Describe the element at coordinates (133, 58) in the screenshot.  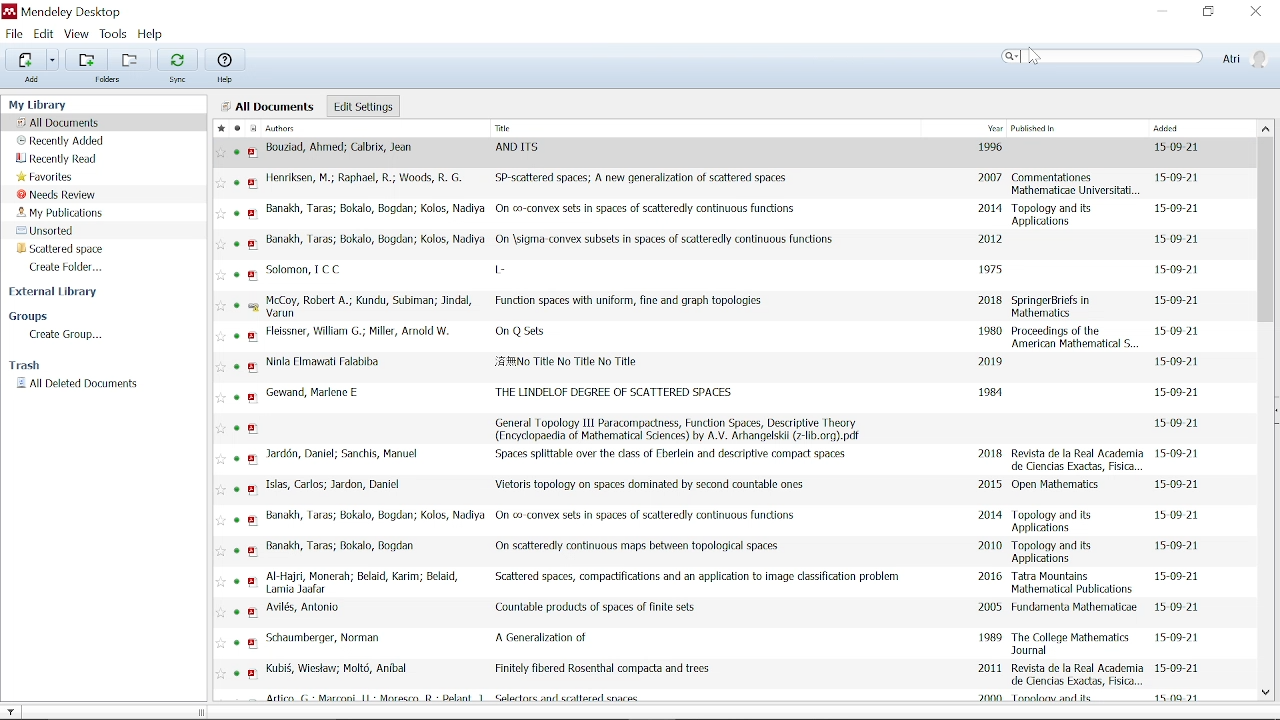
I see `Remove folder` at that location.